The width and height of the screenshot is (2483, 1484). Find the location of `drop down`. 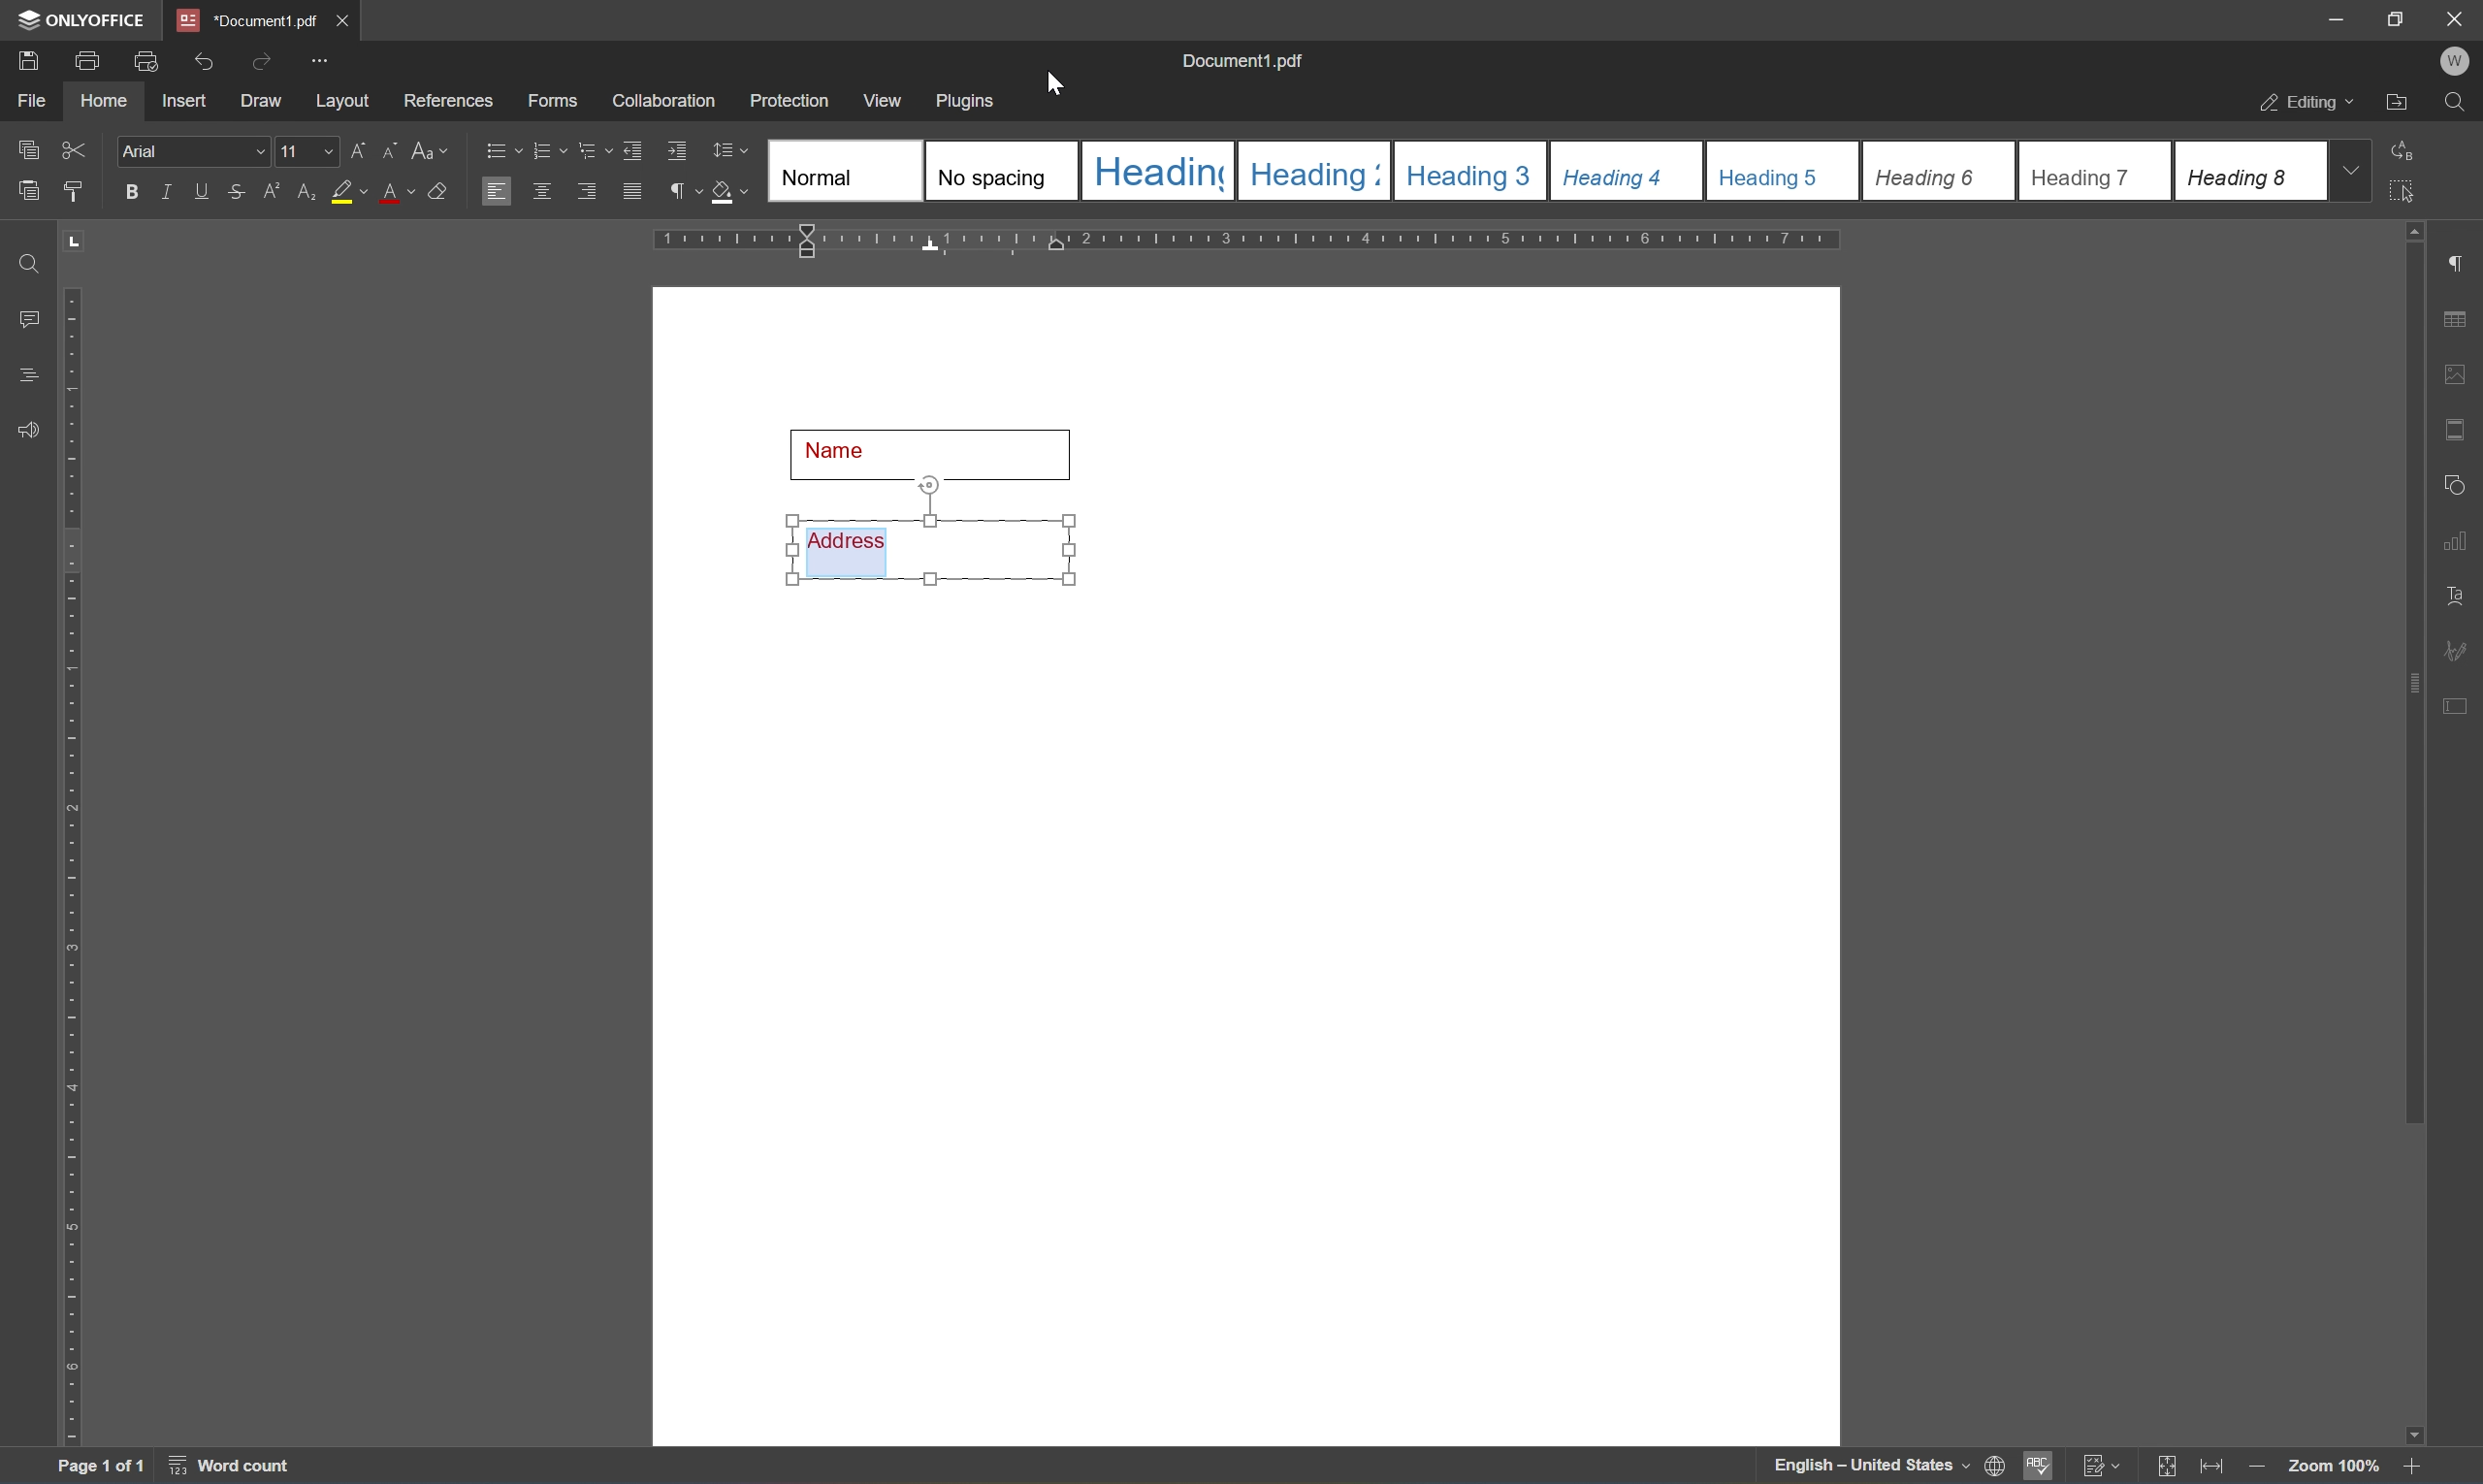

drop down is located at coordinates (2357, 172).